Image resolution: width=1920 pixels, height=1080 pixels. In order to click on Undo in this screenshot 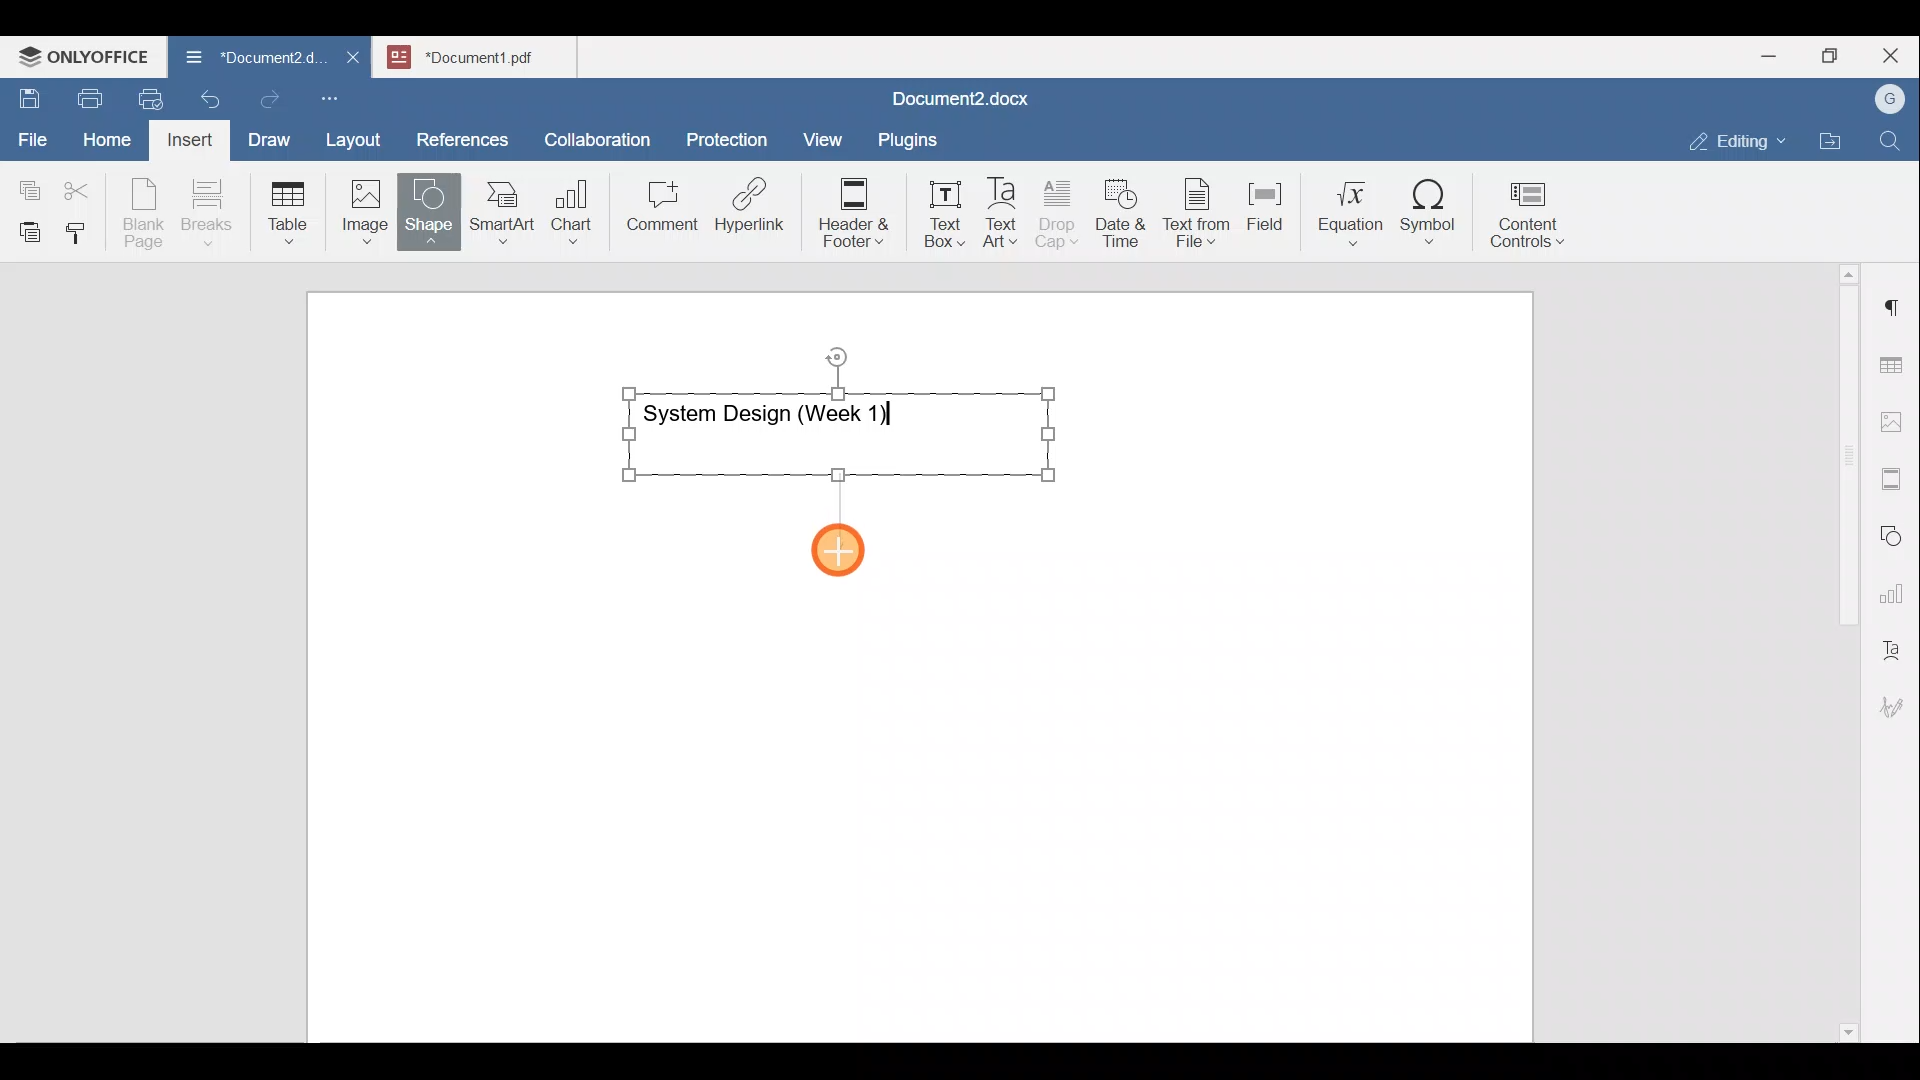, I will do `click(206, 96)`.